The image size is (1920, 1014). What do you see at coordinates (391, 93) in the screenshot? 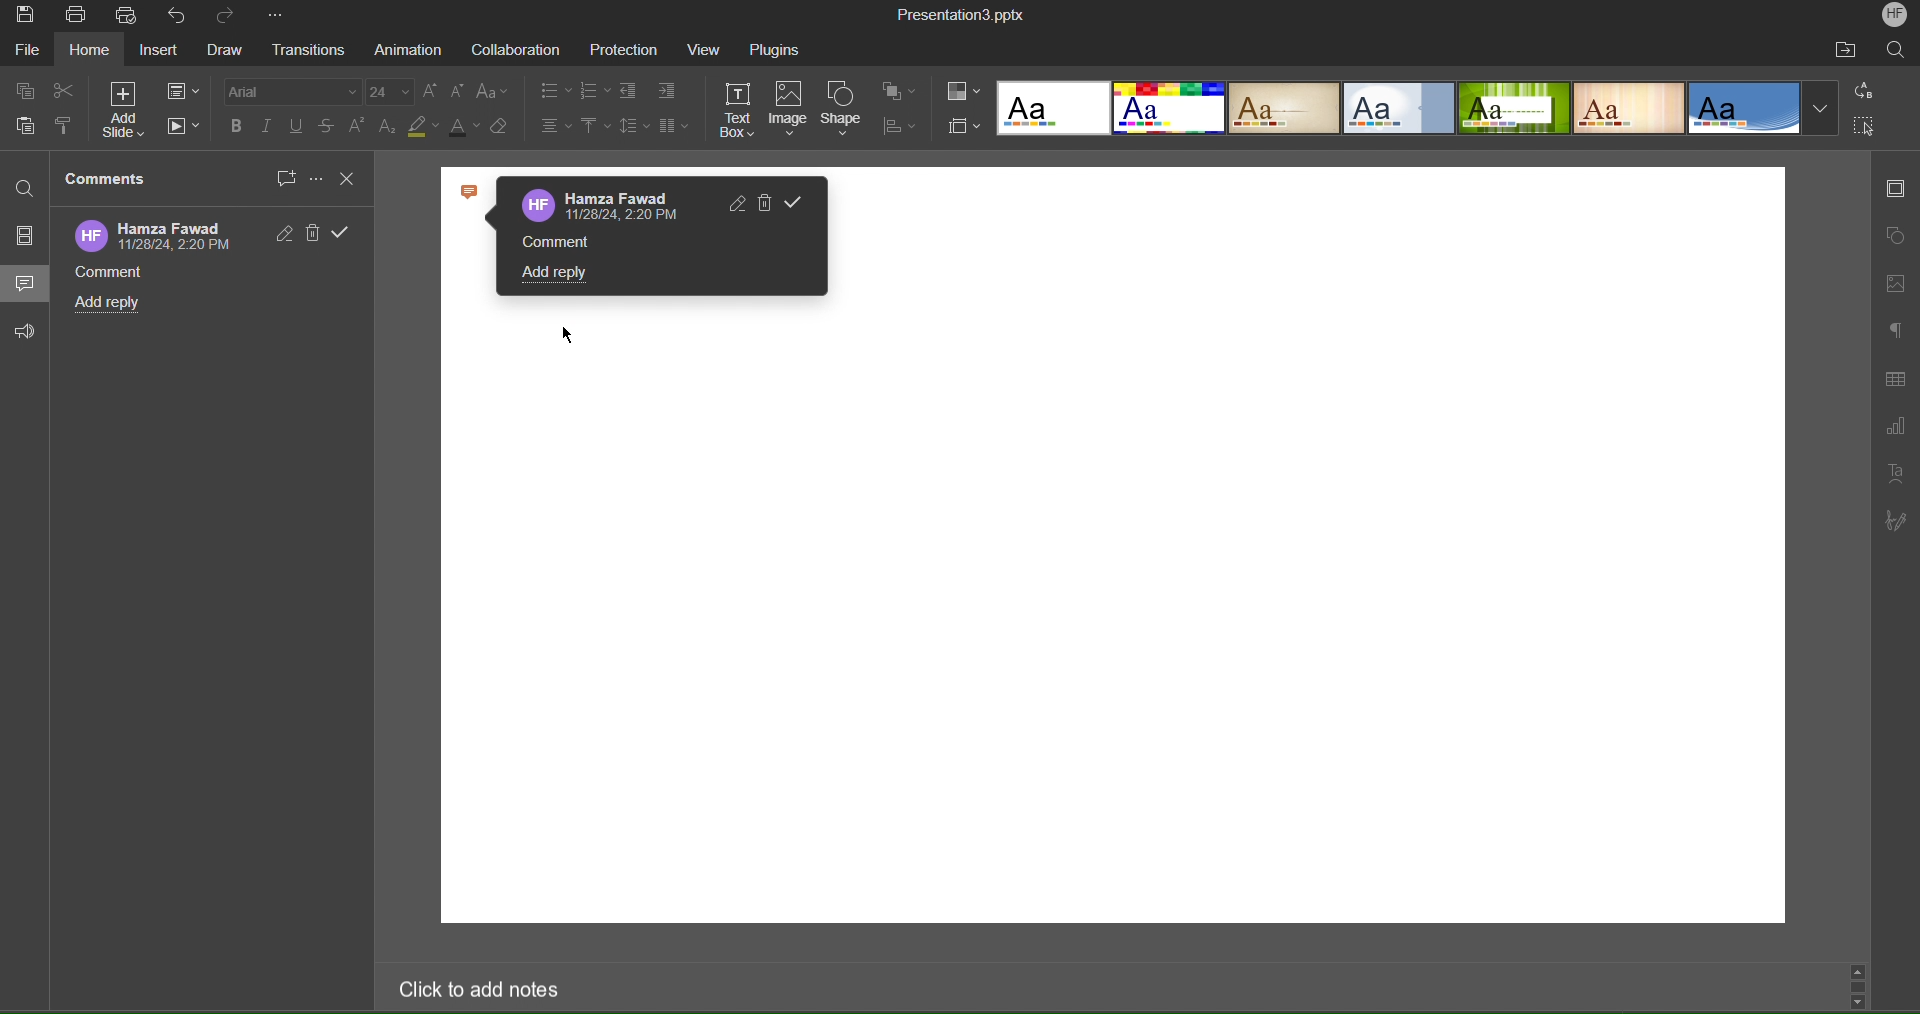
I see `Font Size` at bounding box center [391, 93].